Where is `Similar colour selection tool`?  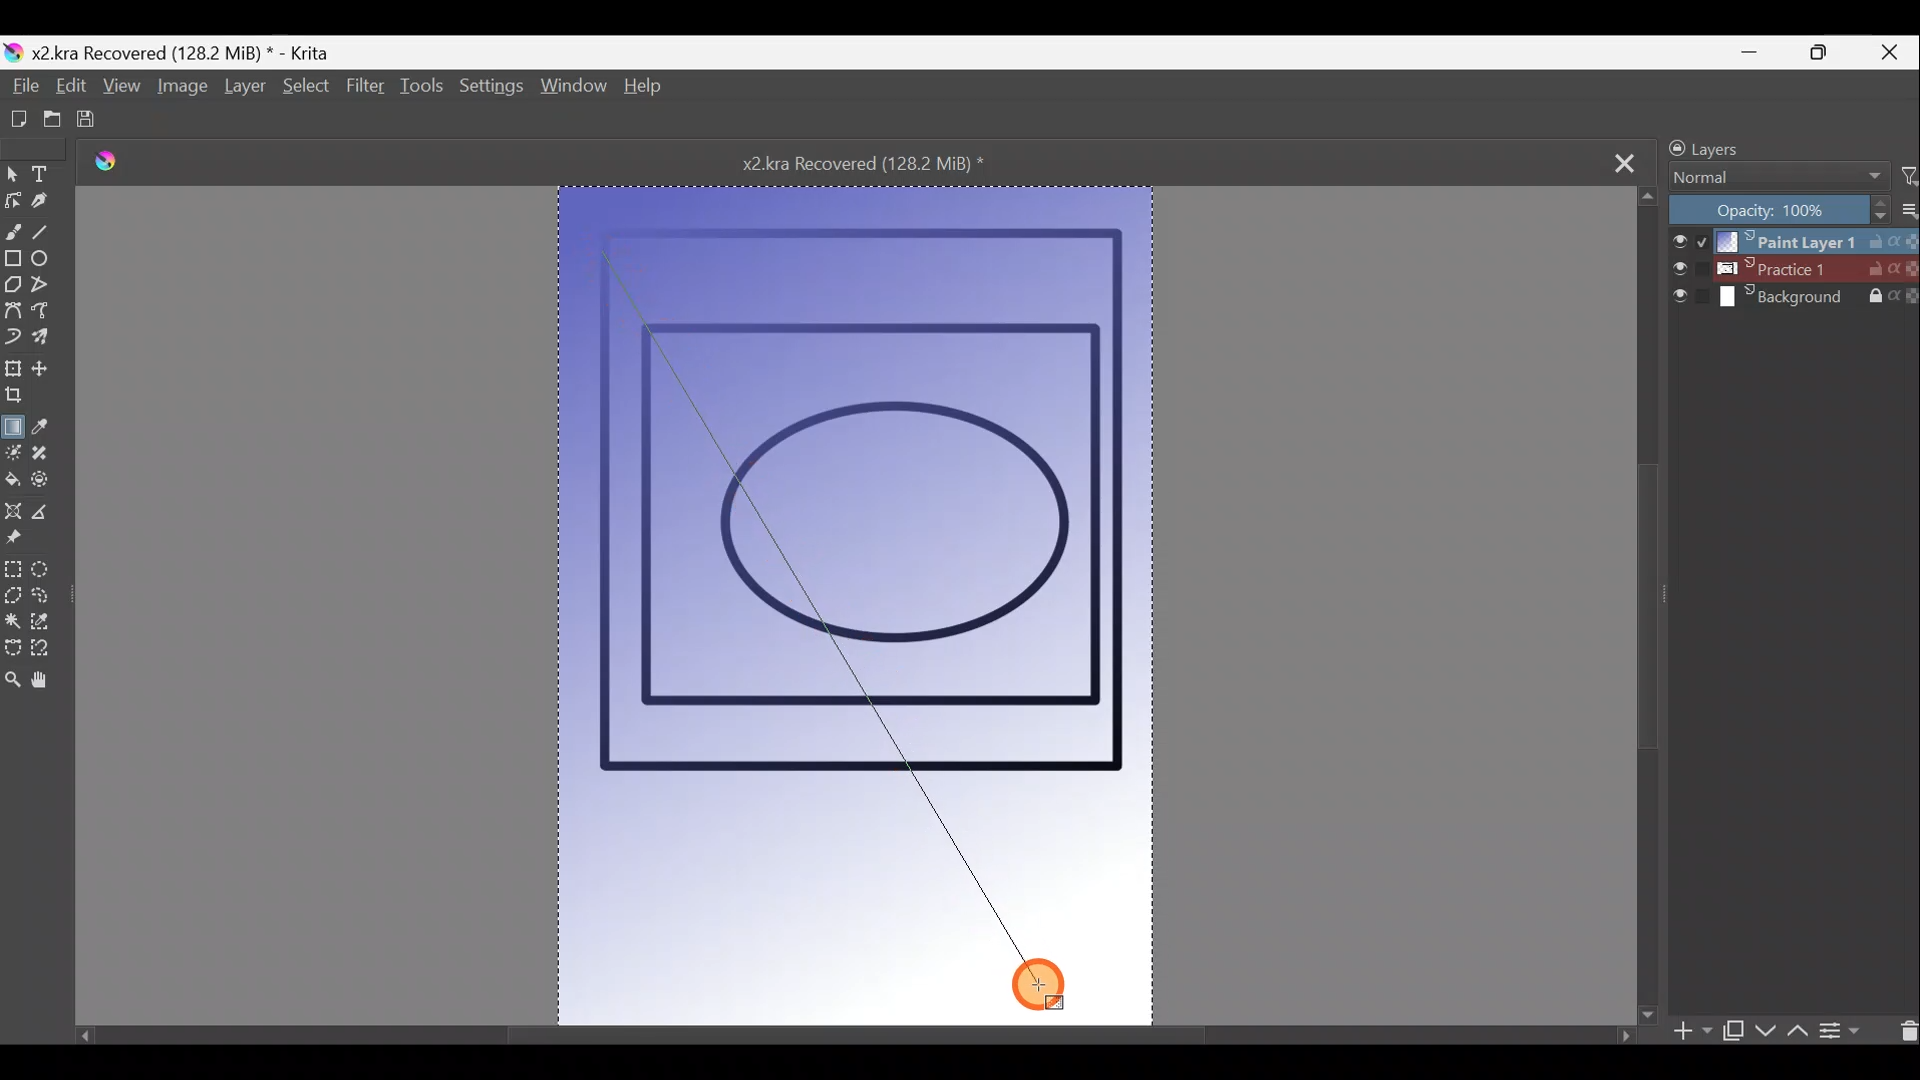
Similar colour selection tool is located at coordinates (45, 626).